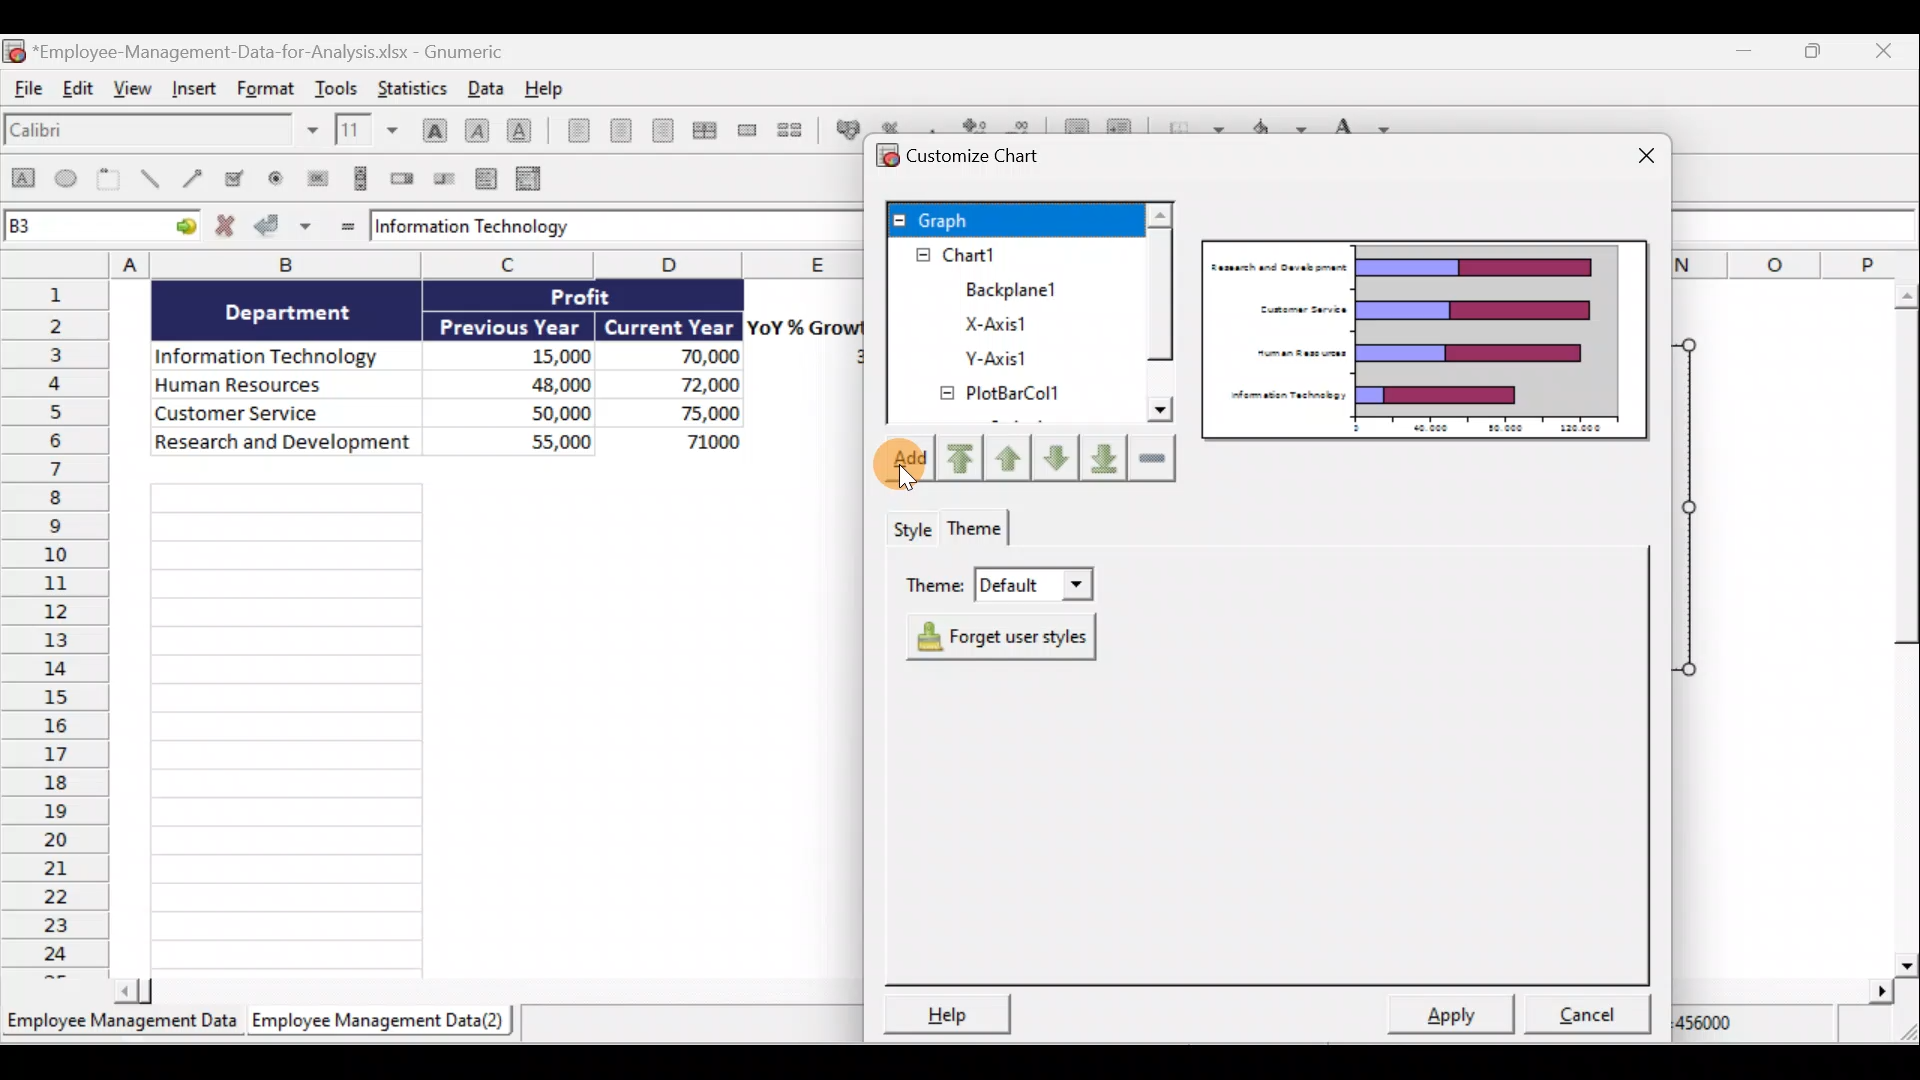 This screenshot has width=1920, height=1080. Describe the element at coordinates (404, 179) in the screenshot. I see `Create a spin button` at that location.